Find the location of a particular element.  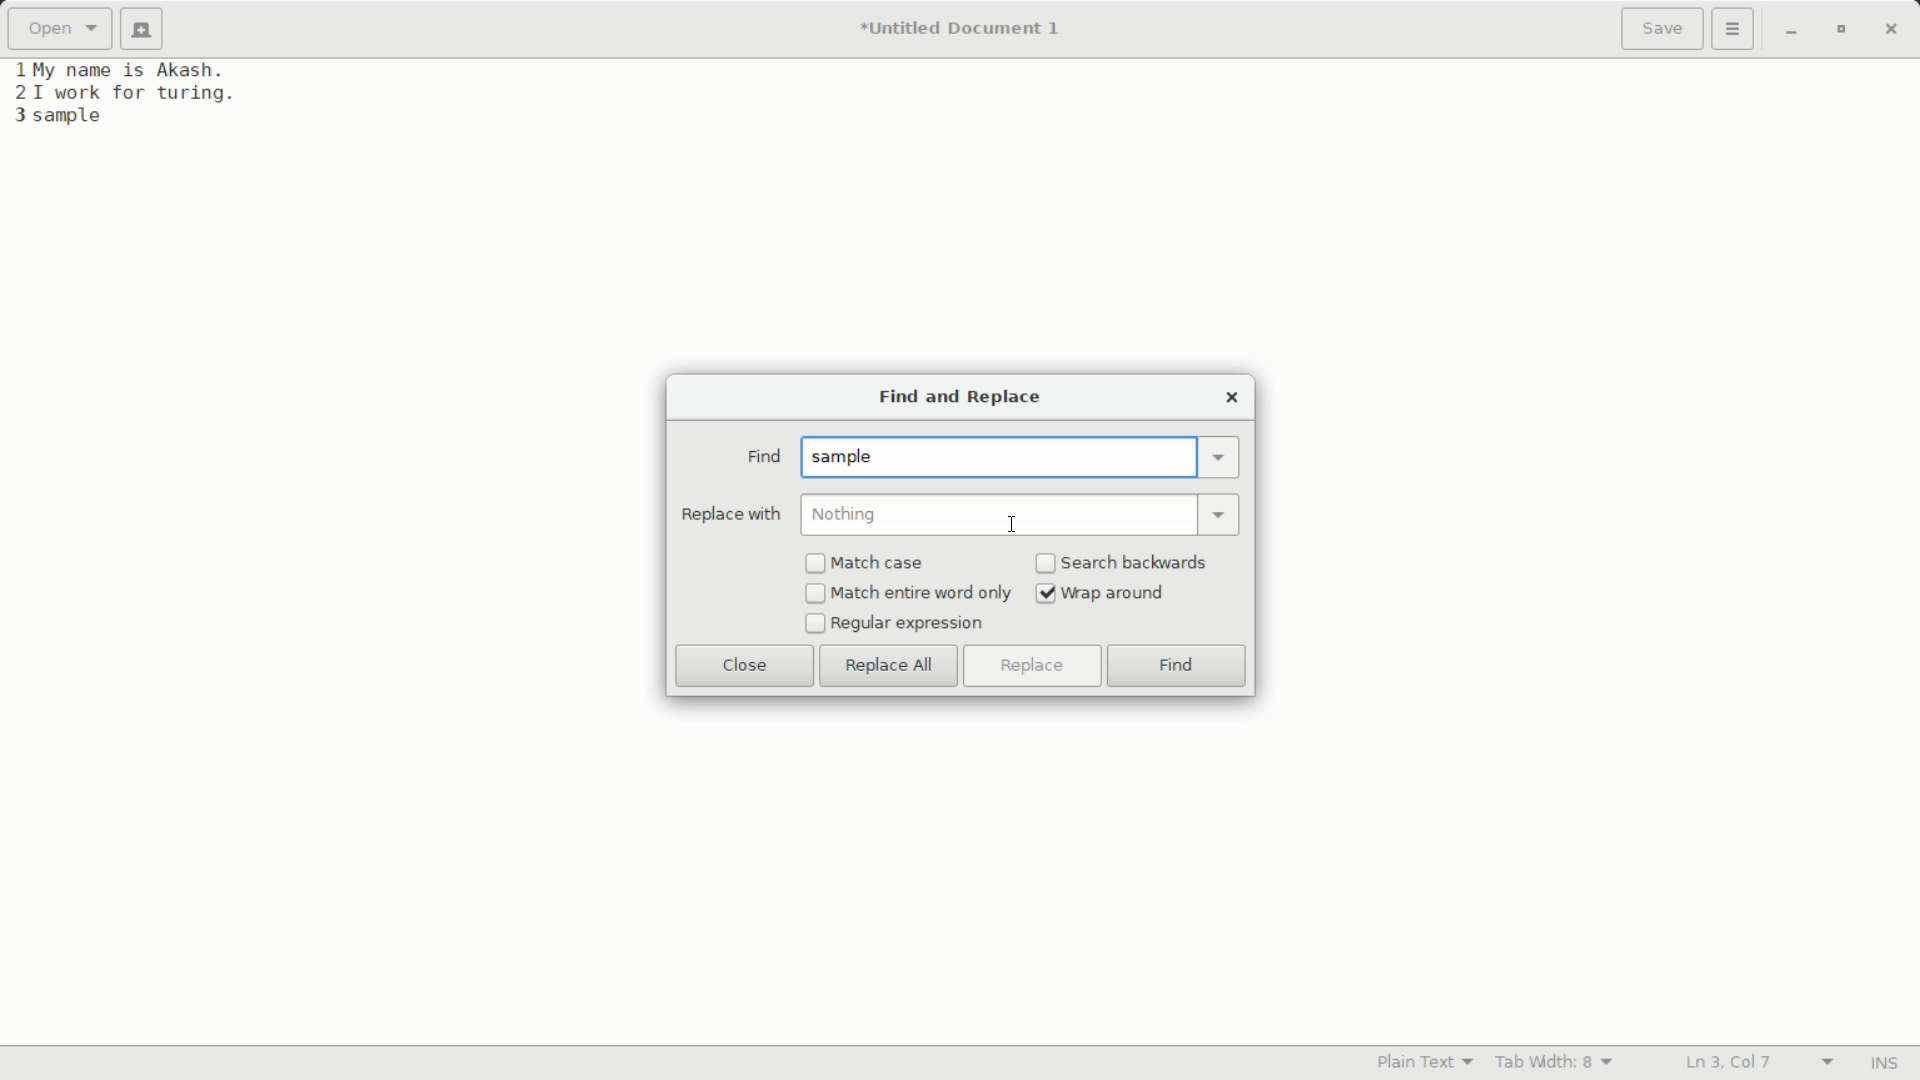

replace with is located at coordinates (730, 514).